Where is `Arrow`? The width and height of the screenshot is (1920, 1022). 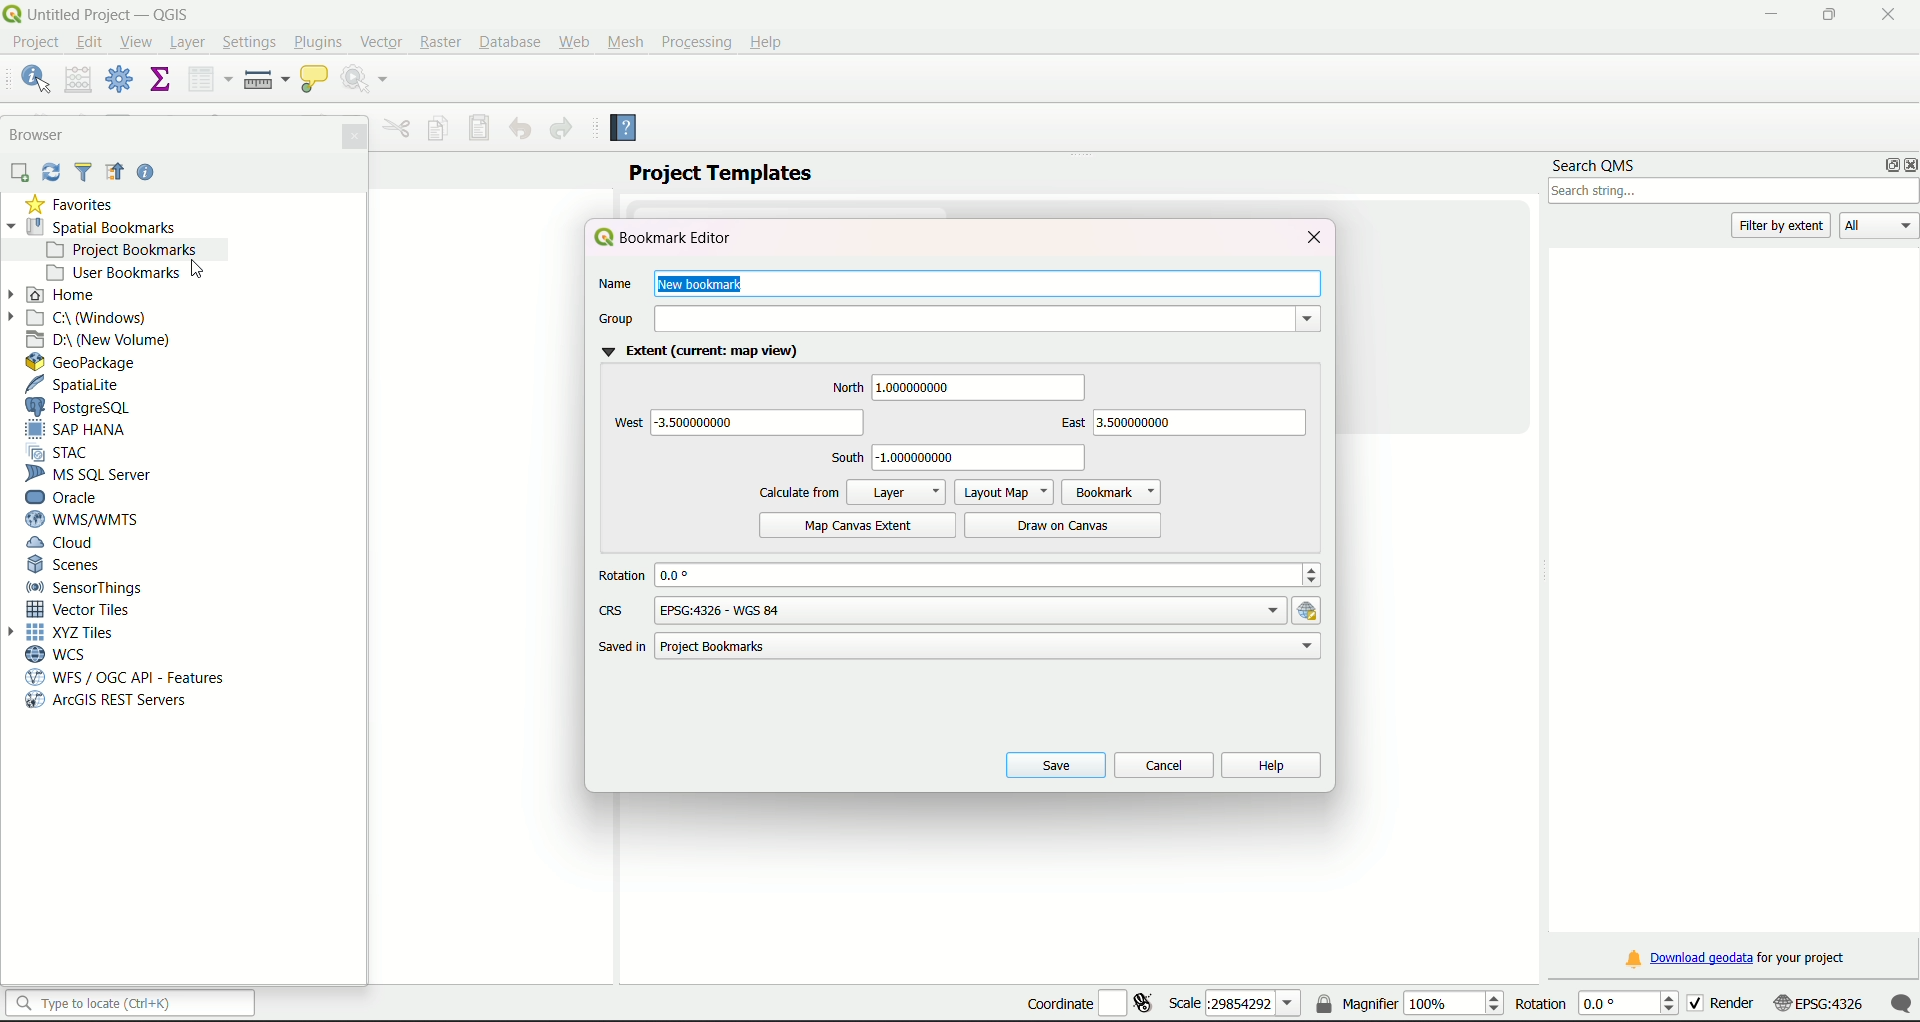 Arrow is located at coordinates (17, 633).